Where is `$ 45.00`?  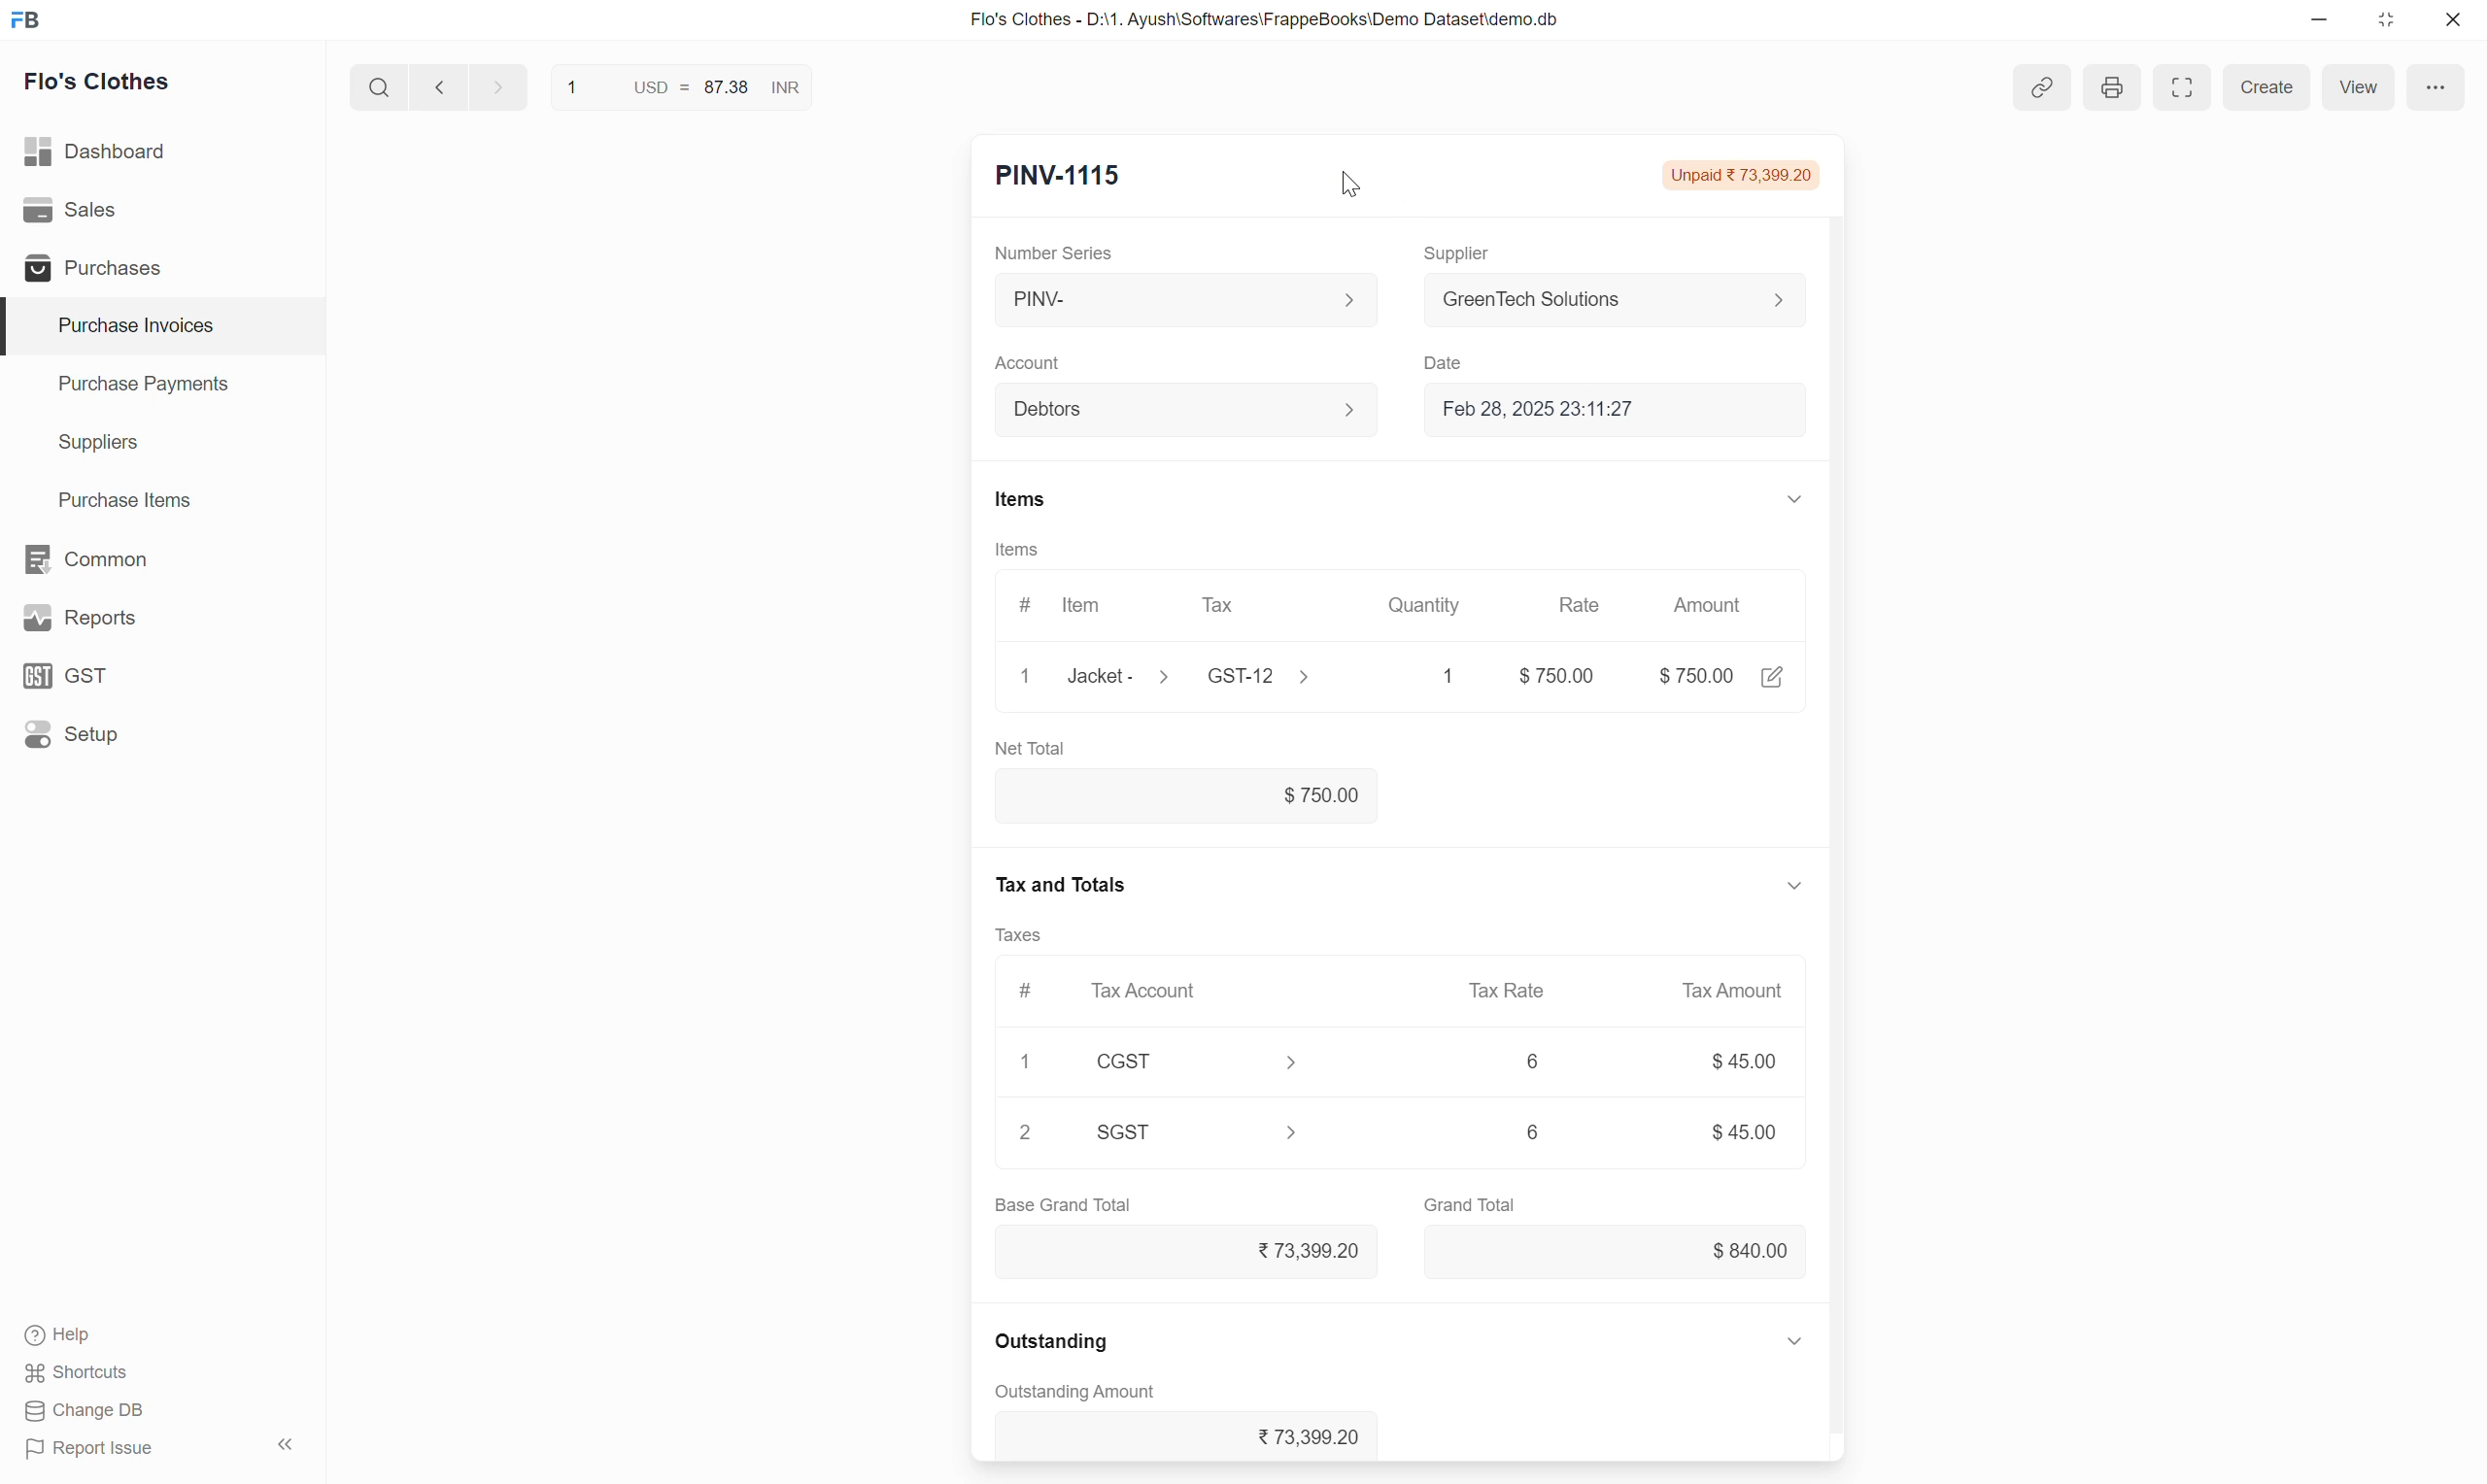
$ 45.00 is located at coordinates (1743, 1061).